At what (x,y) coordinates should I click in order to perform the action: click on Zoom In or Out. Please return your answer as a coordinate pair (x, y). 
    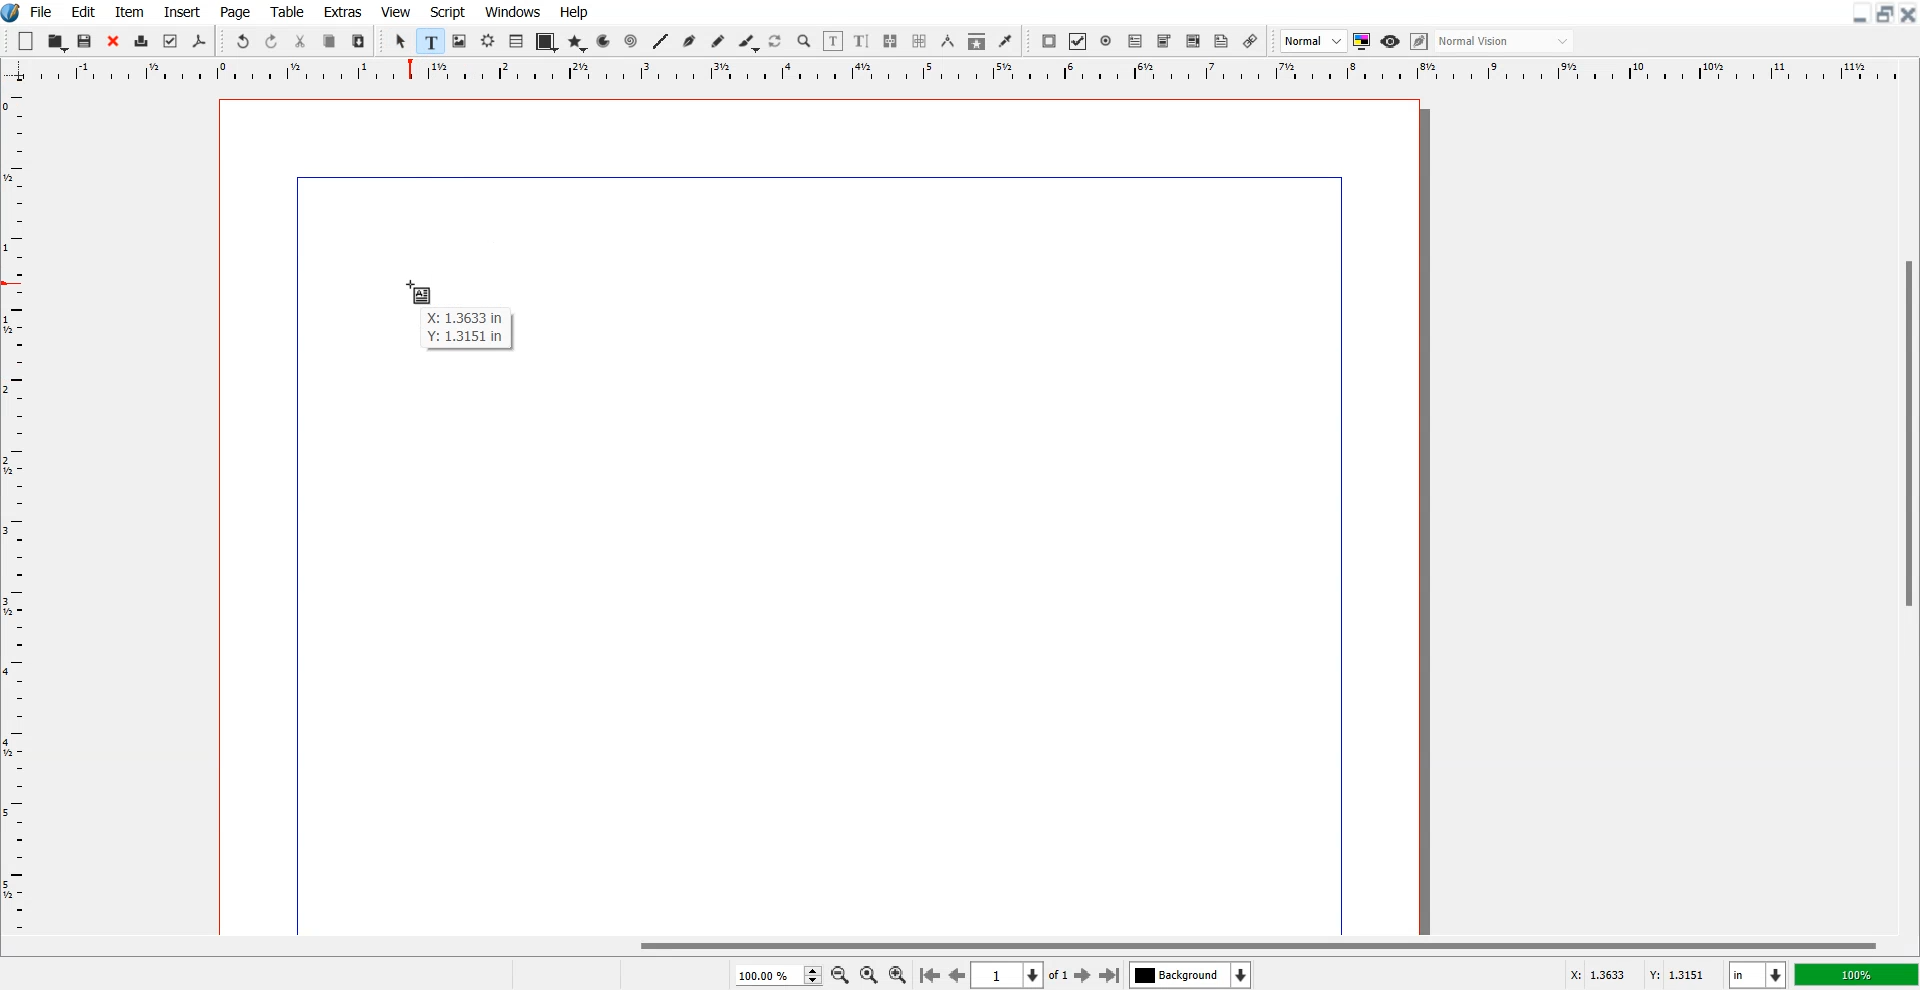
    Looking at the image, I should click on (804, 40).